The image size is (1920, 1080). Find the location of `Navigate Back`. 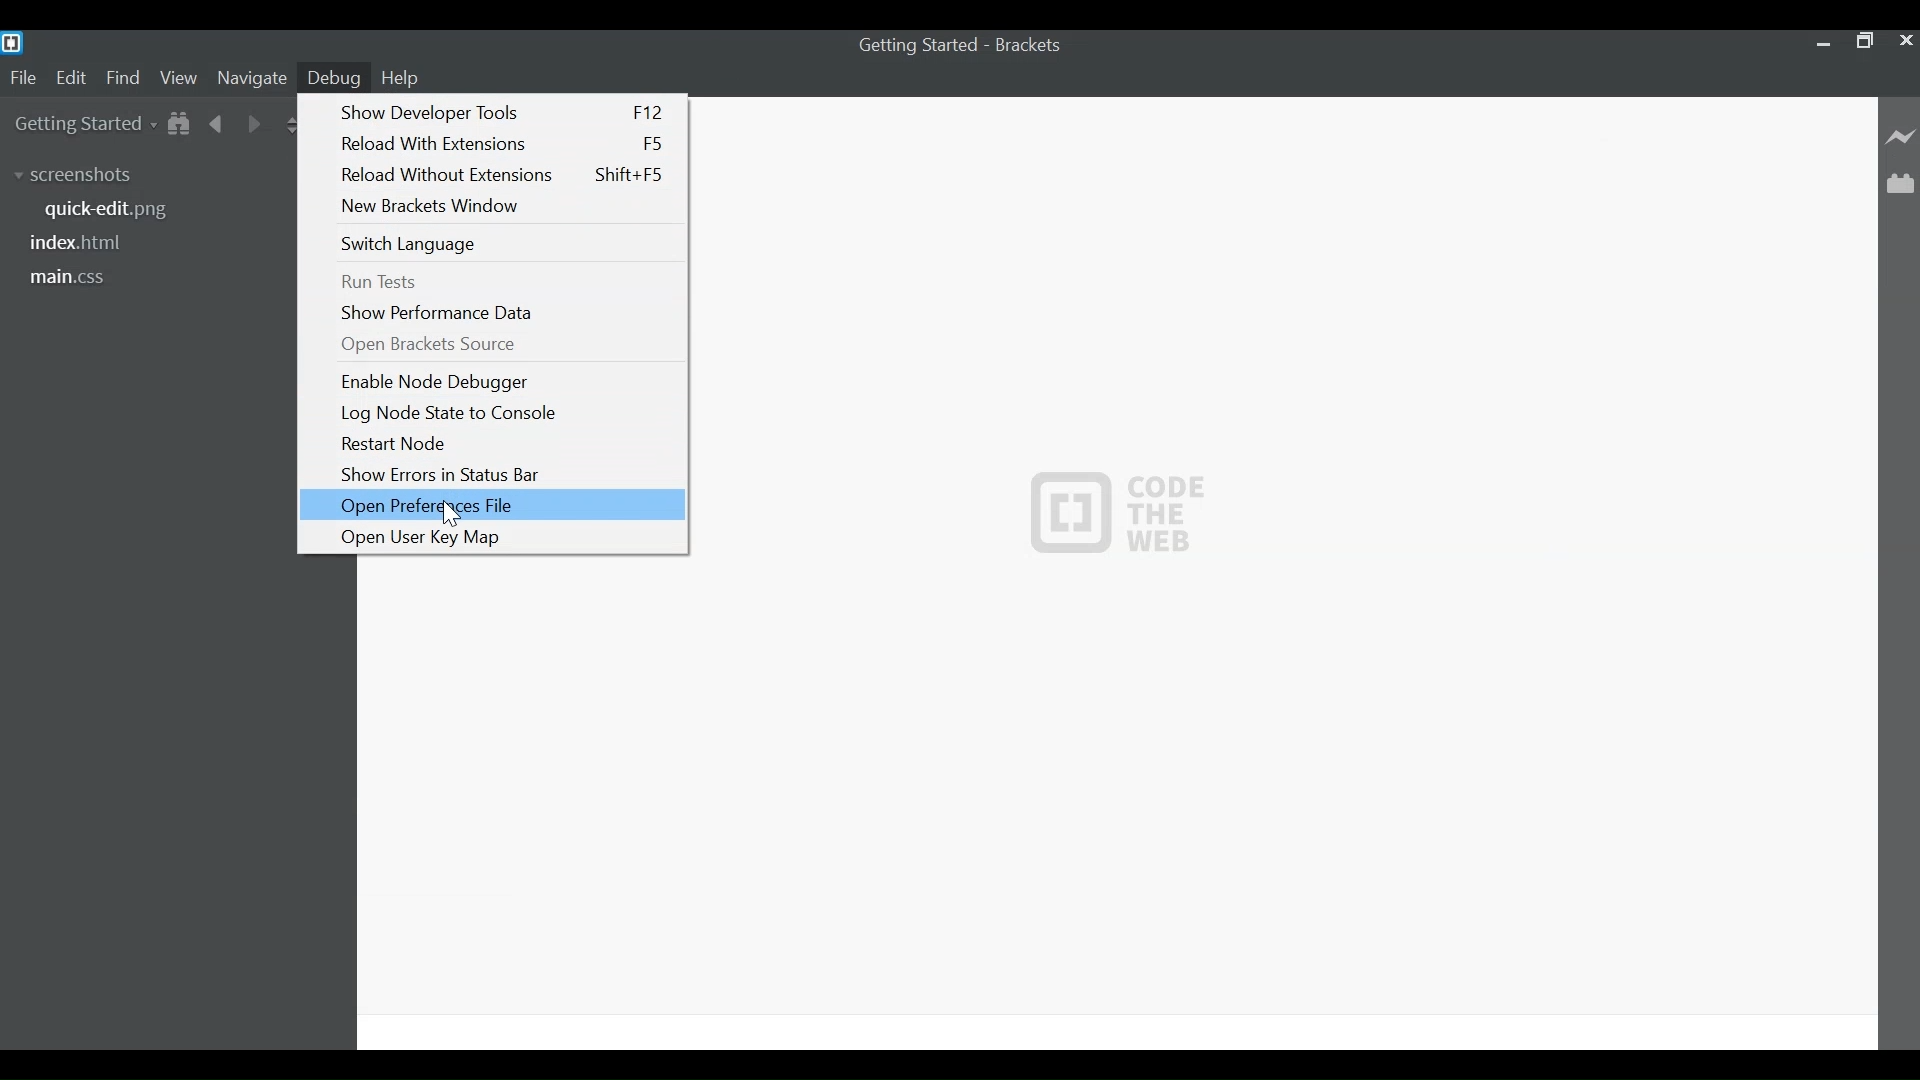

Navigate Back is located at coordinates (217, 123).